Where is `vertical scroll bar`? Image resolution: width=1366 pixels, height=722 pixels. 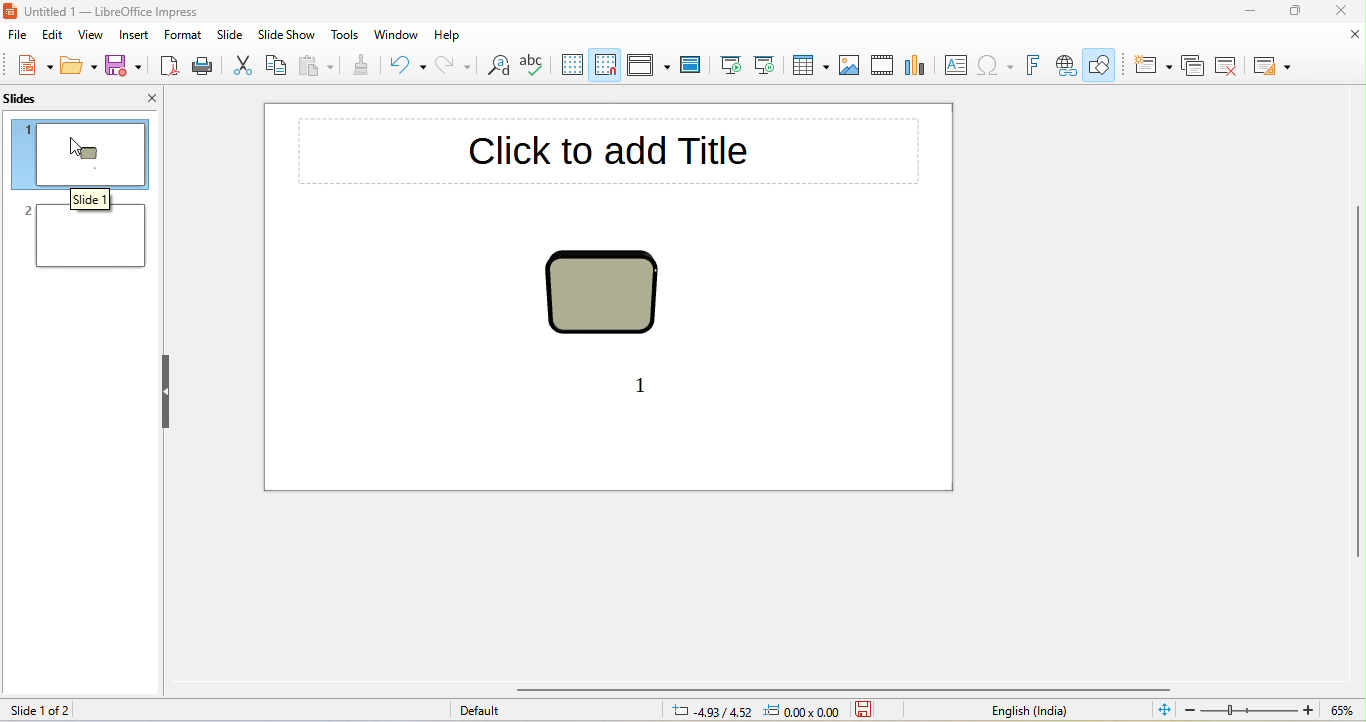 vertical scroll bar is located at coordinates (1357, 382).